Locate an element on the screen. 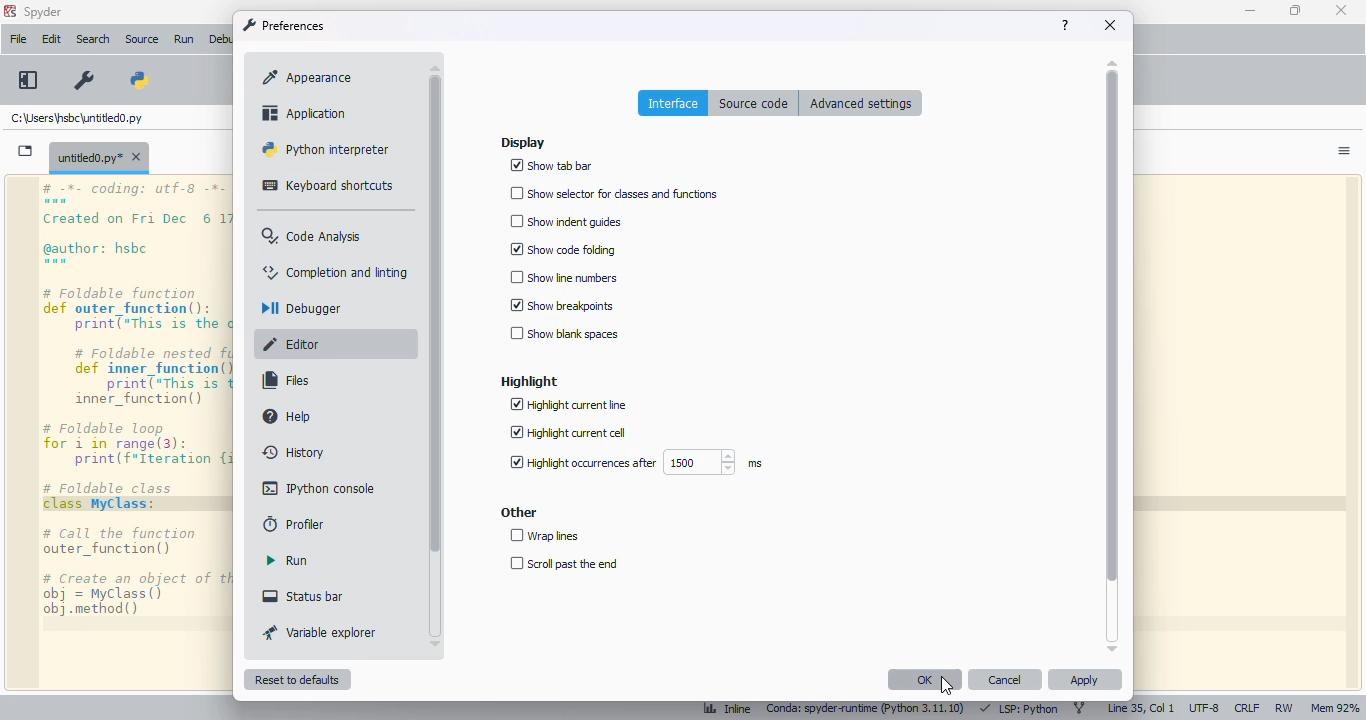 The width and height of the screenshot is (1366, 720). untitled0.py is located at coordinates (78, 119).